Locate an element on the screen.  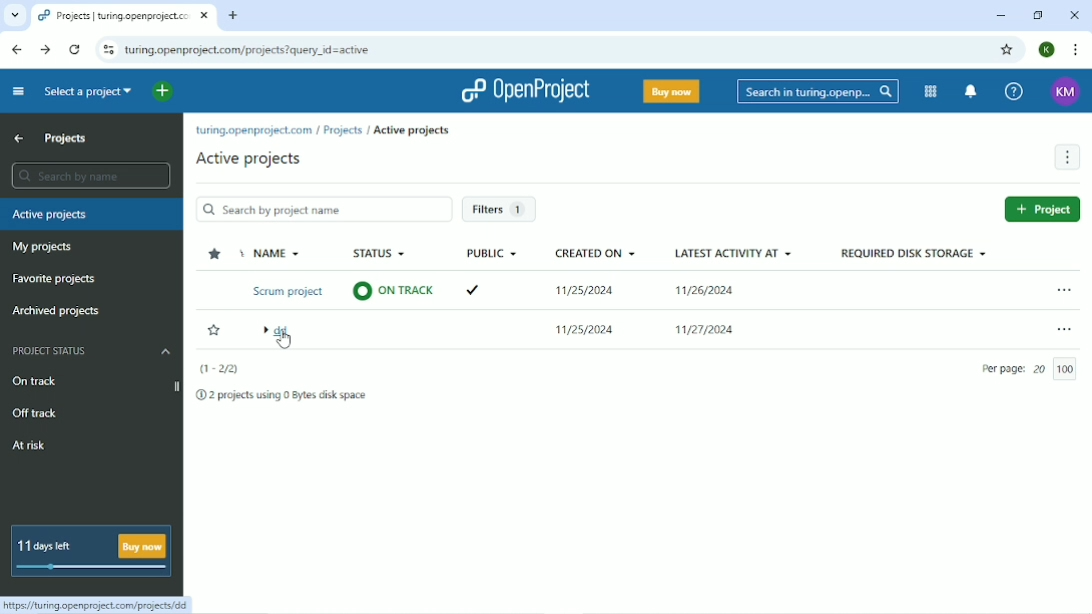
Status is located at coordinates (380, 253).